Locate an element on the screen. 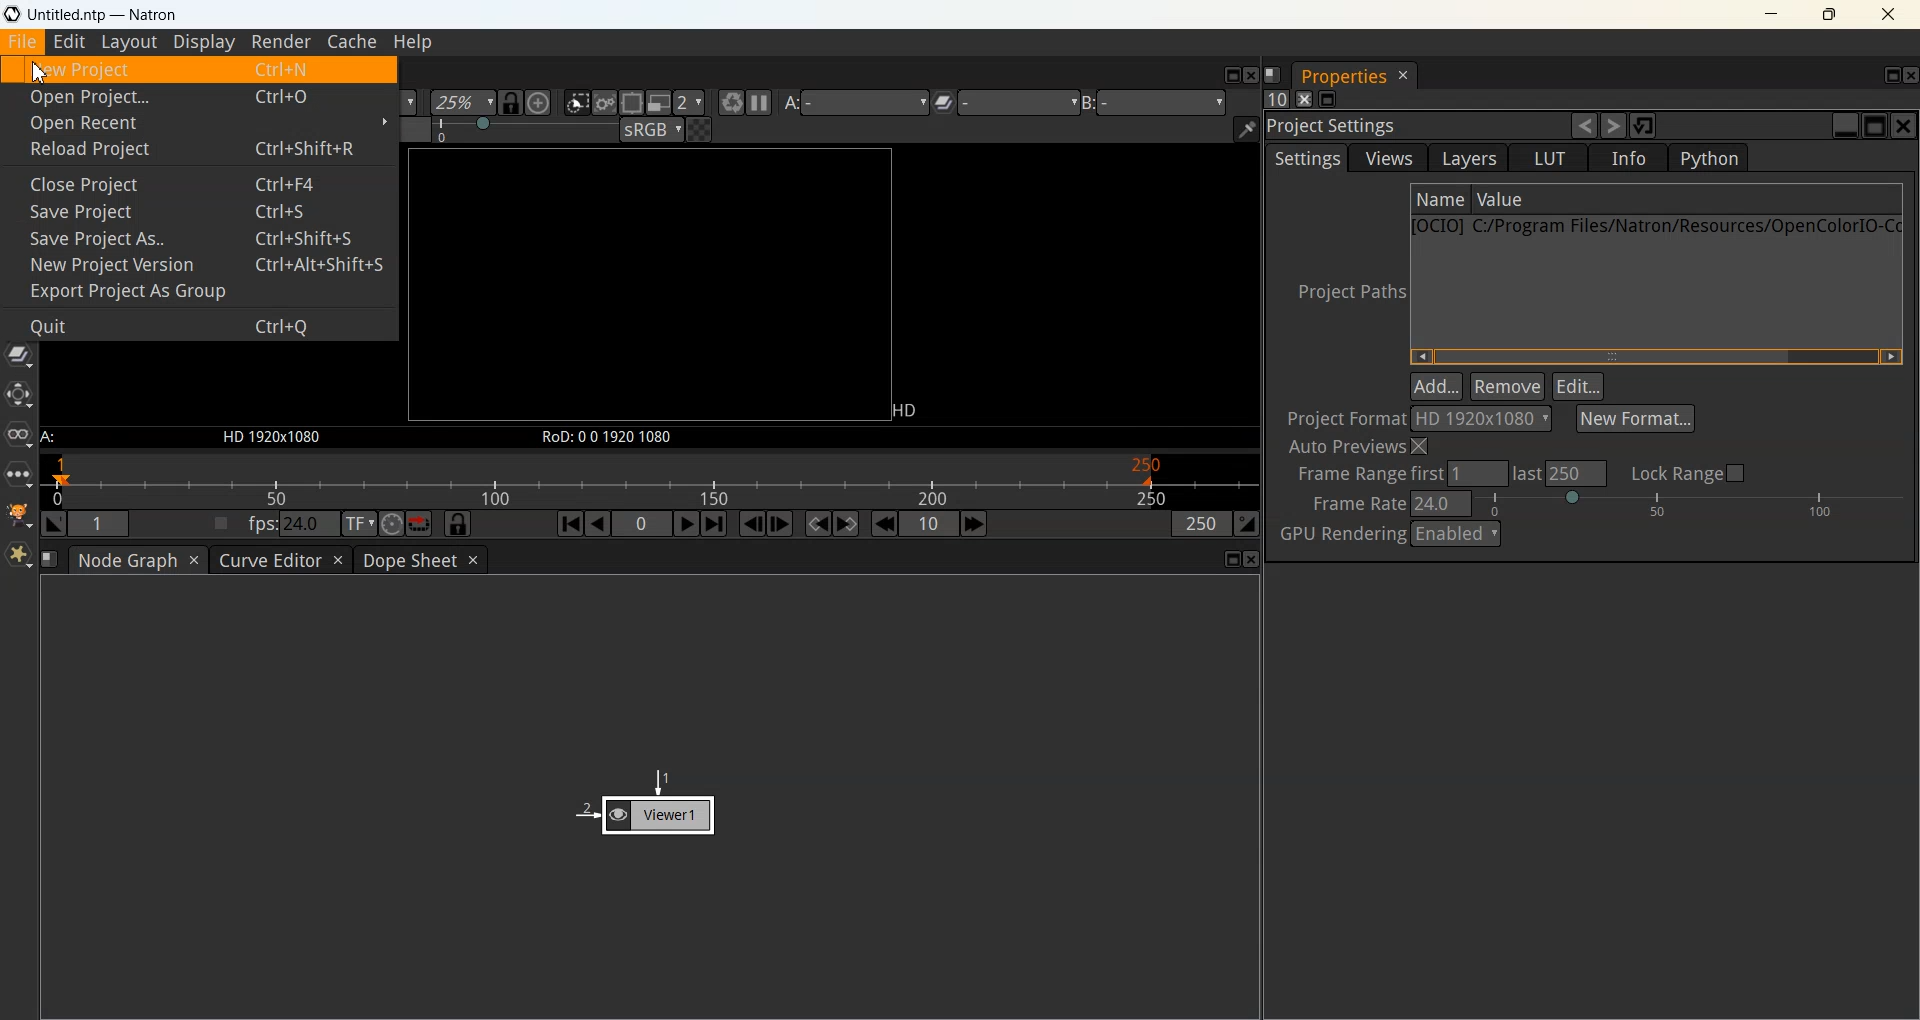 Image resolution: width=1920 pixels, height=1020 pixels. File is located at coordinates (23, 42).